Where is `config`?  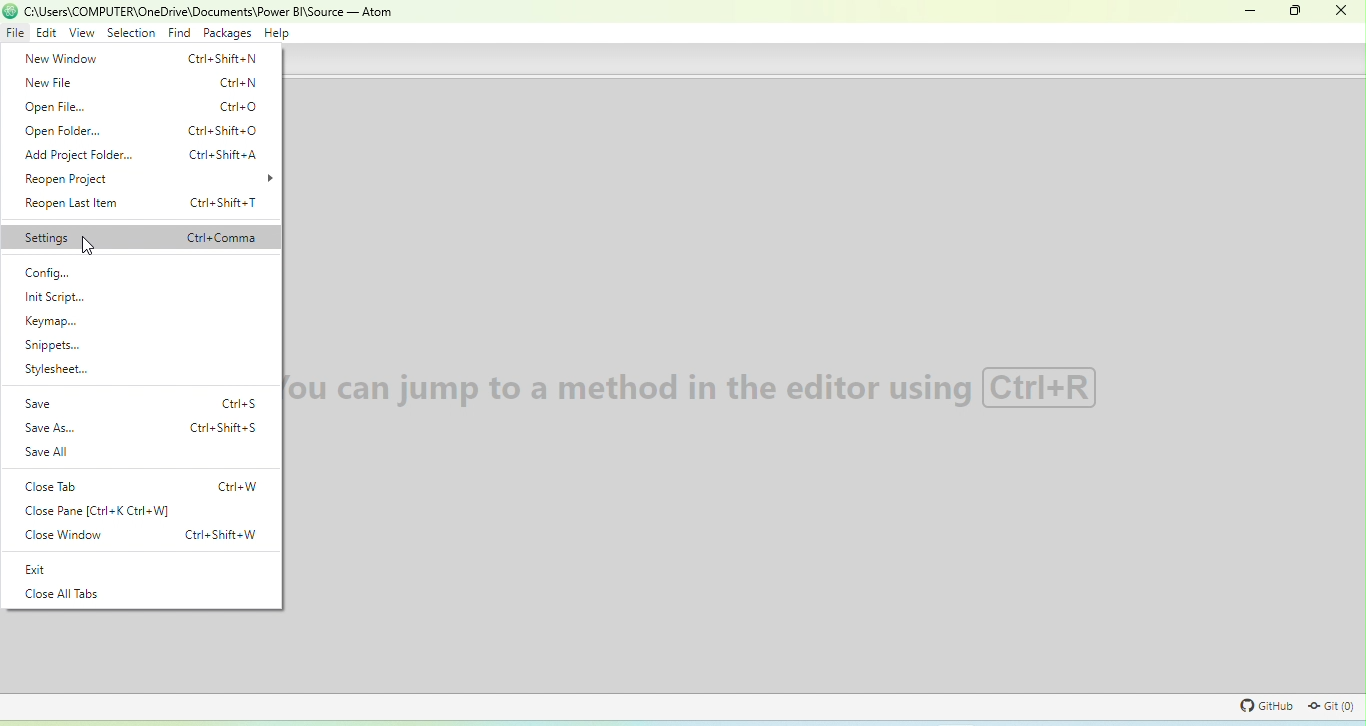 config is located at coordinates (45, 273).